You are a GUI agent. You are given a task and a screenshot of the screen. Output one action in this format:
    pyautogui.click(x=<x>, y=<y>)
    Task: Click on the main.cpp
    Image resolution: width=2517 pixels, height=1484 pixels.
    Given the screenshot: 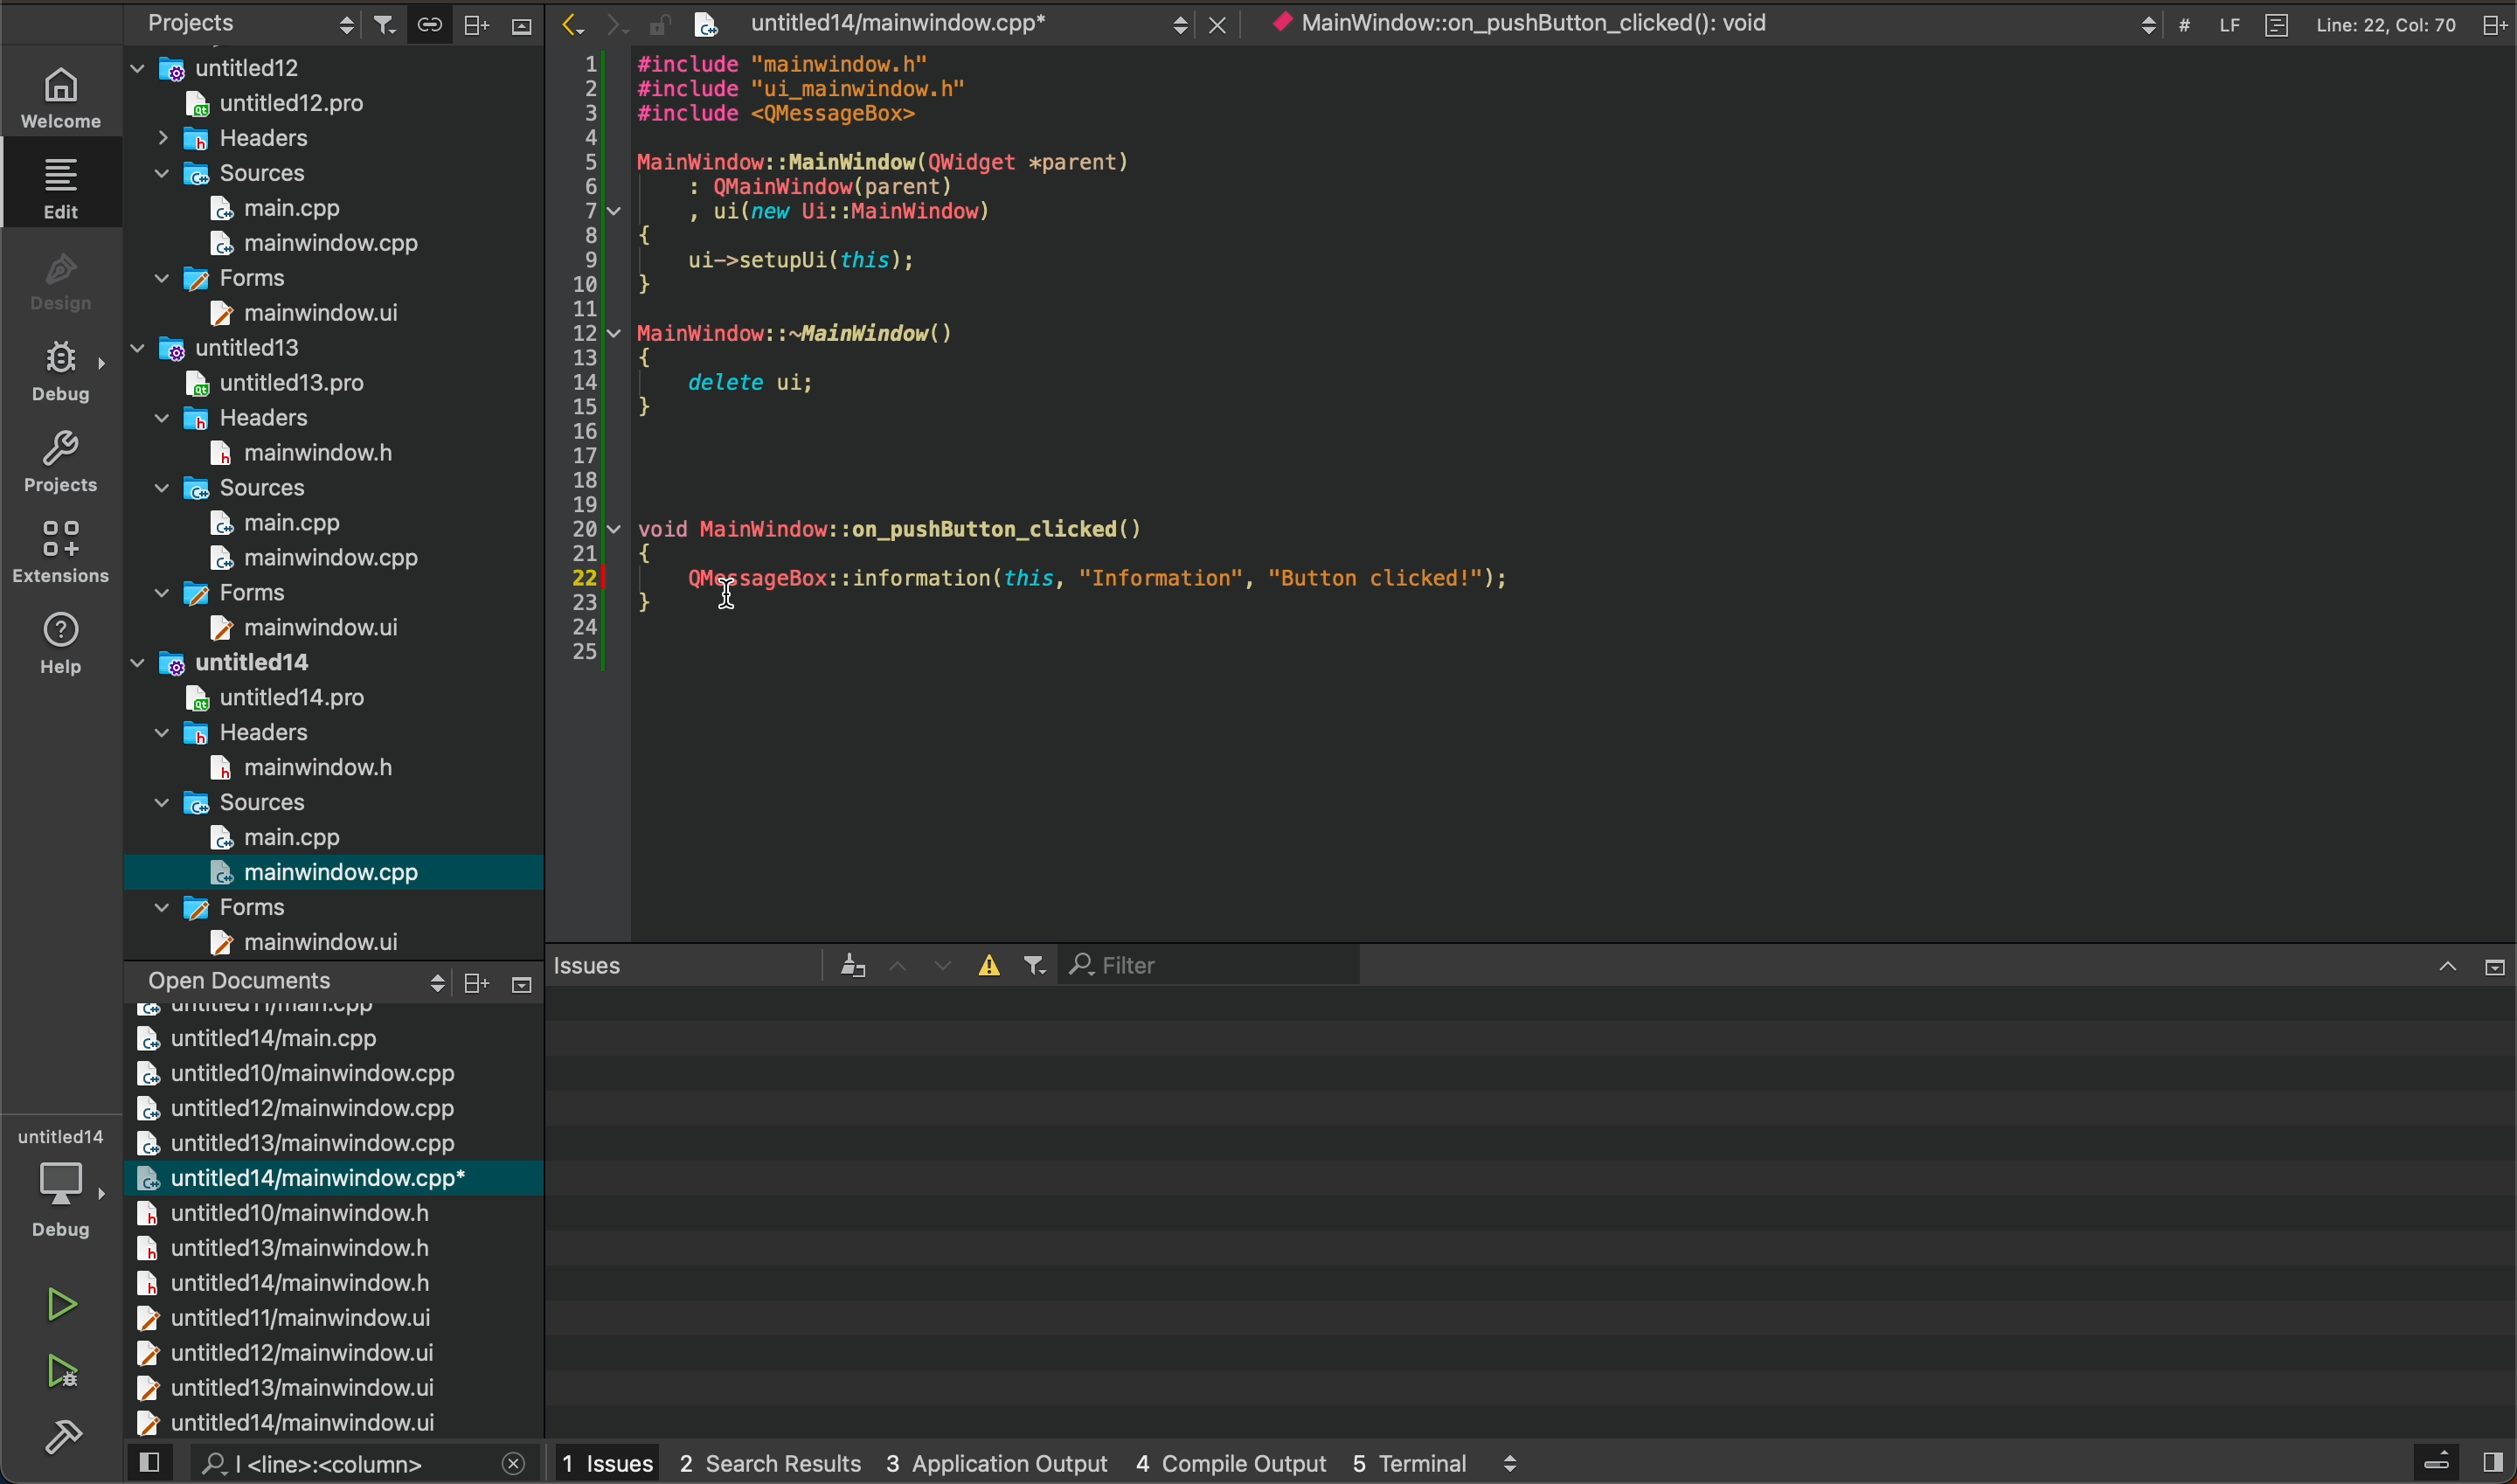 What is the action you would take?
    pyautogui.click(x=271, y=209)
    